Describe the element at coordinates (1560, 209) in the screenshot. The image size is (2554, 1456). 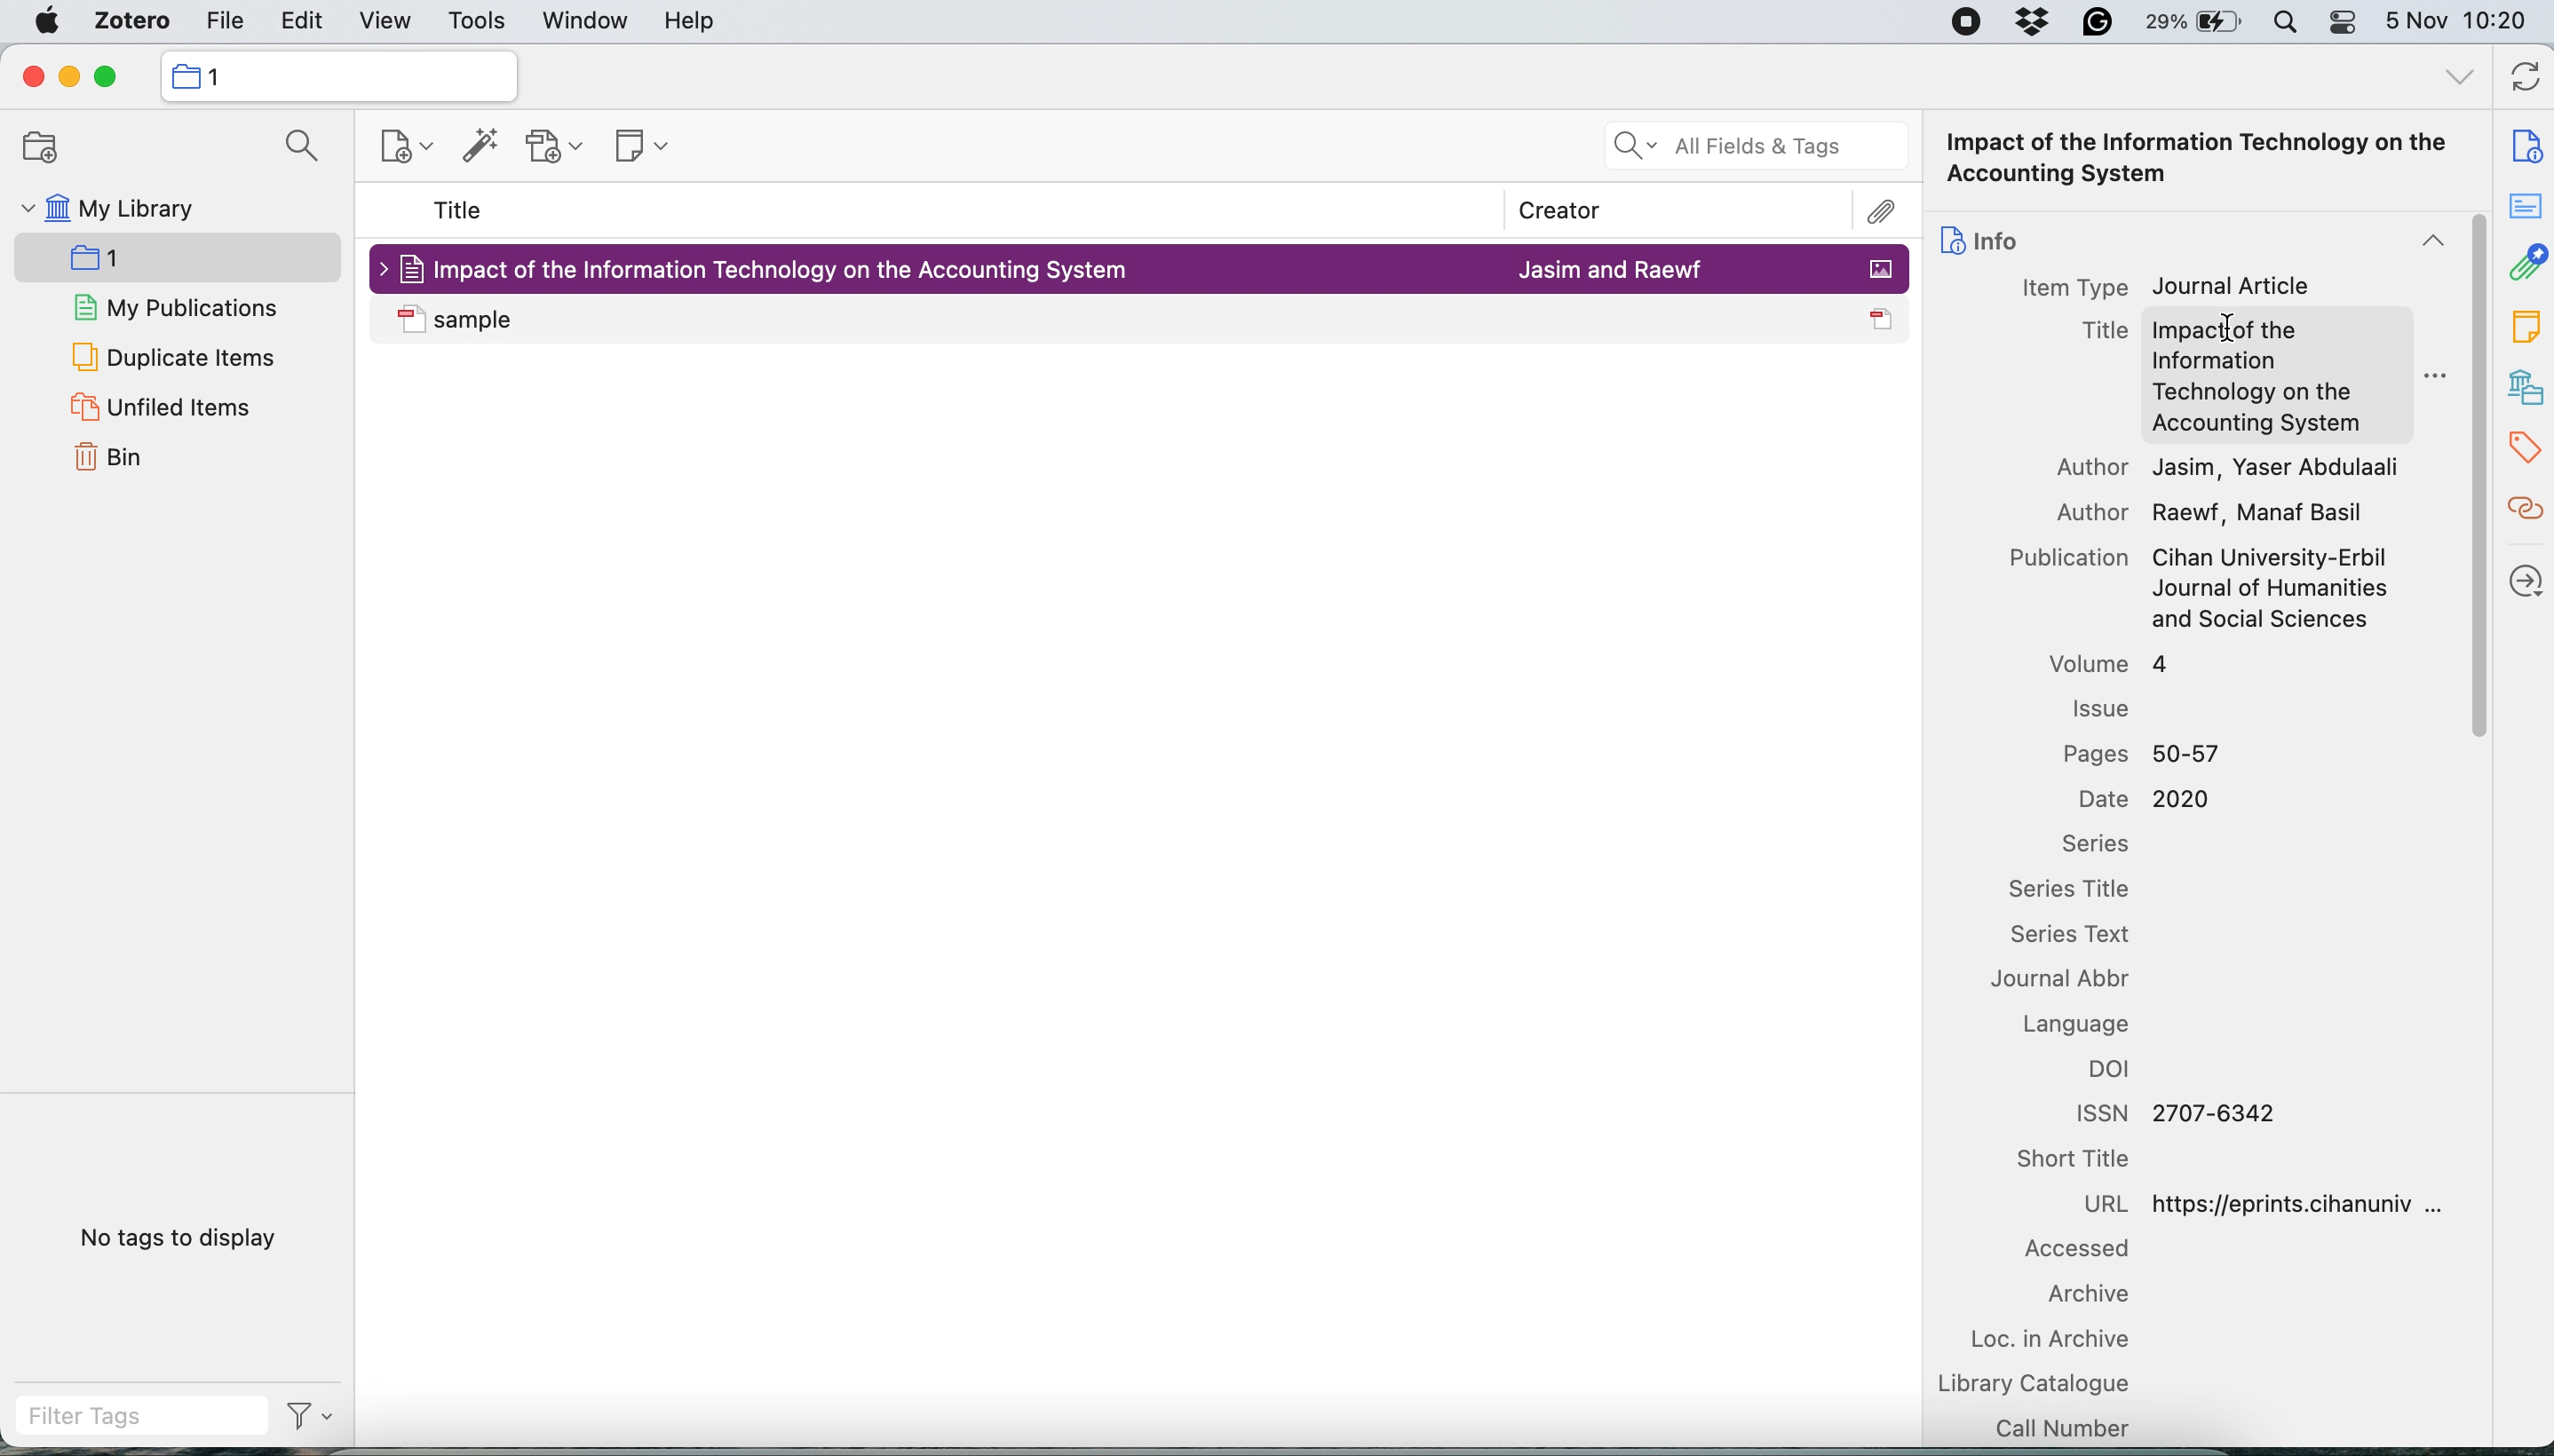
I see `creator` at that location.